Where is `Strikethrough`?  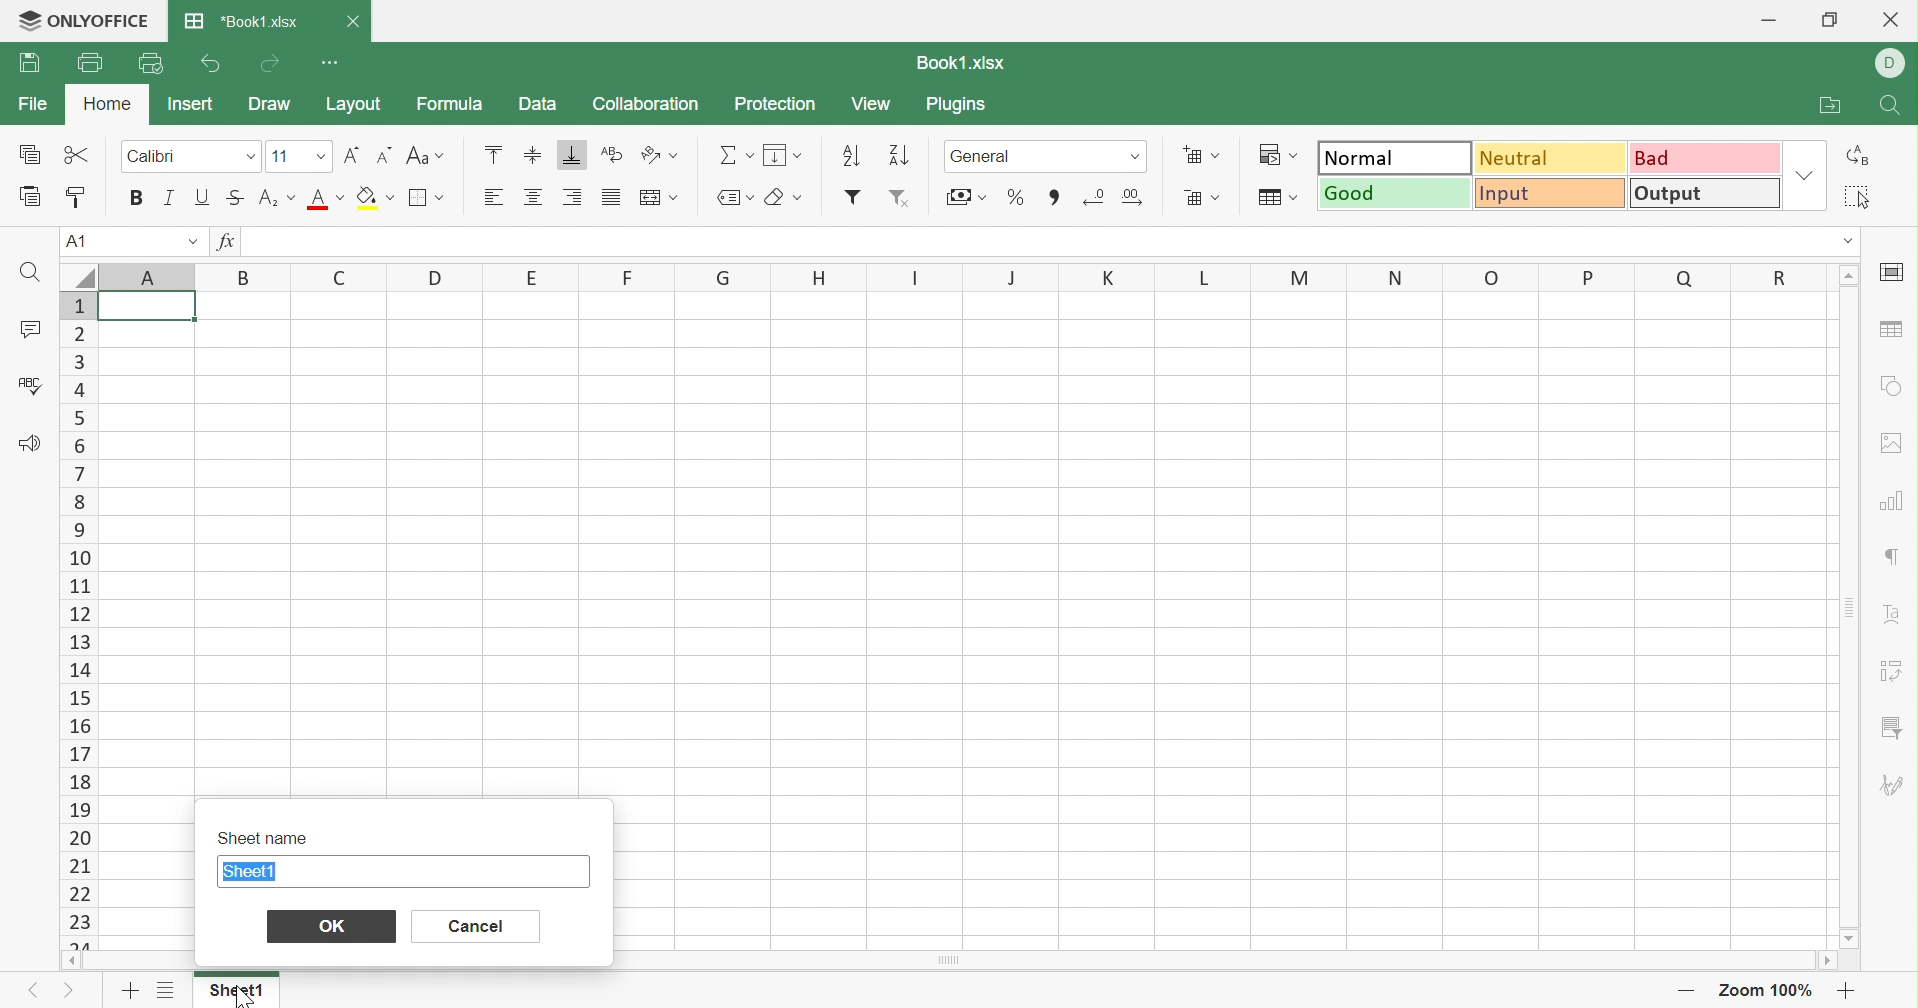 Strikethrough is located at coordinates (234, 196).